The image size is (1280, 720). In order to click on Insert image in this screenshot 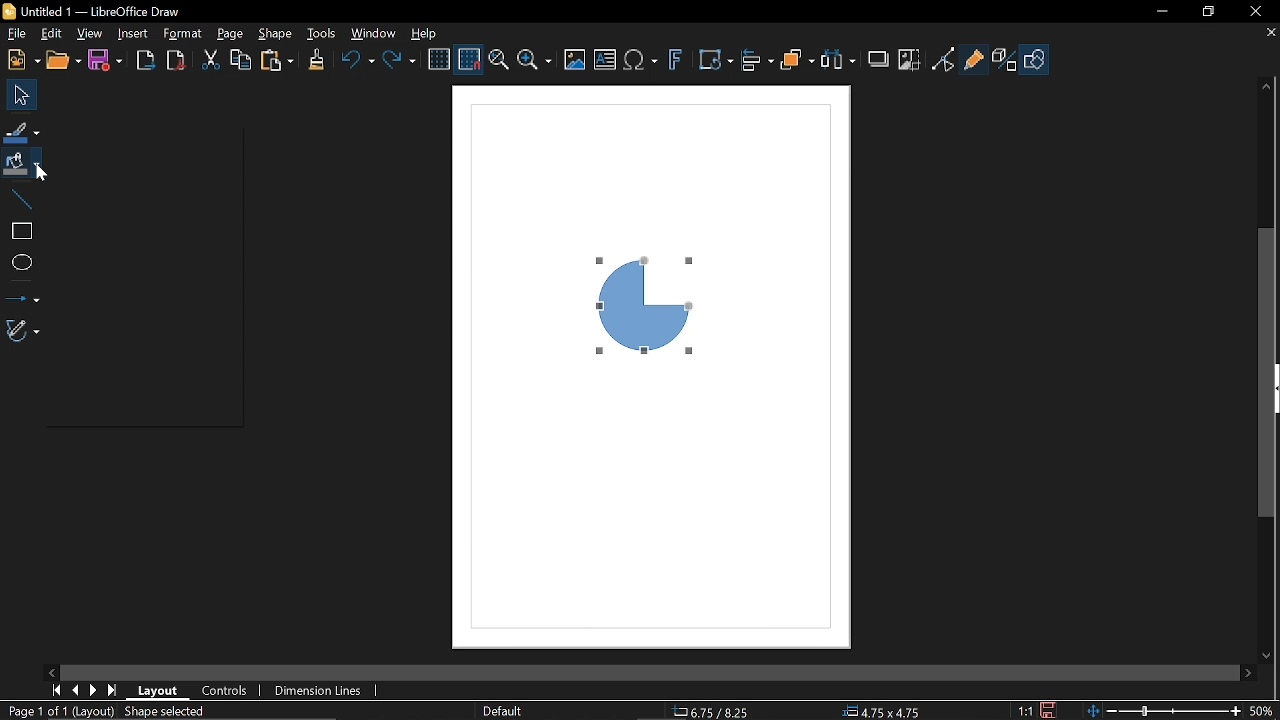, I will do `click(575, 59)`.